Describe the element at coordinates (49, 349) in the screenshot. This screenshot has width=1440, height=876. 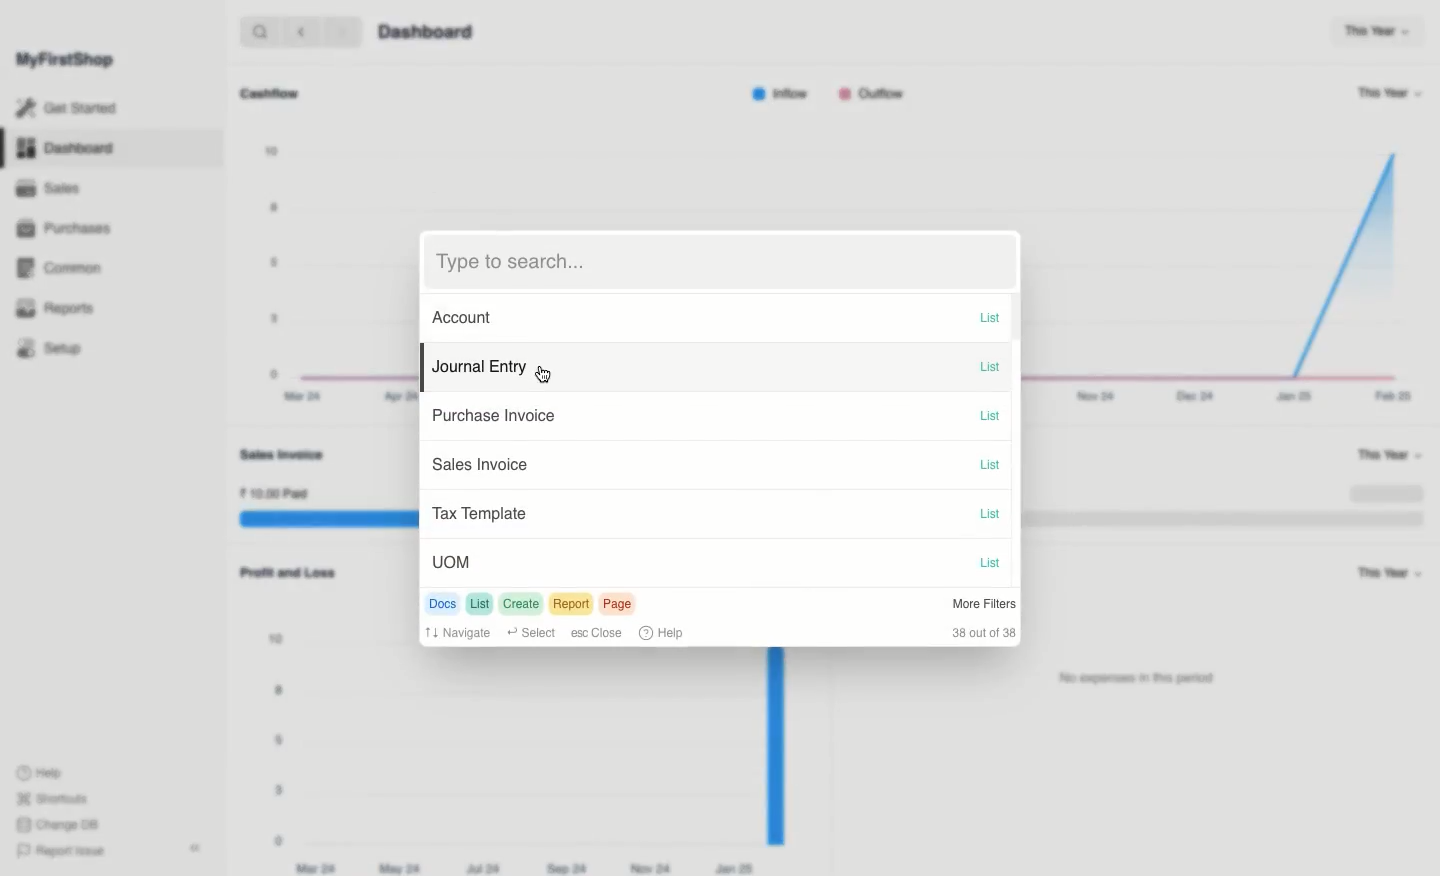
I see `Setup` at that location.